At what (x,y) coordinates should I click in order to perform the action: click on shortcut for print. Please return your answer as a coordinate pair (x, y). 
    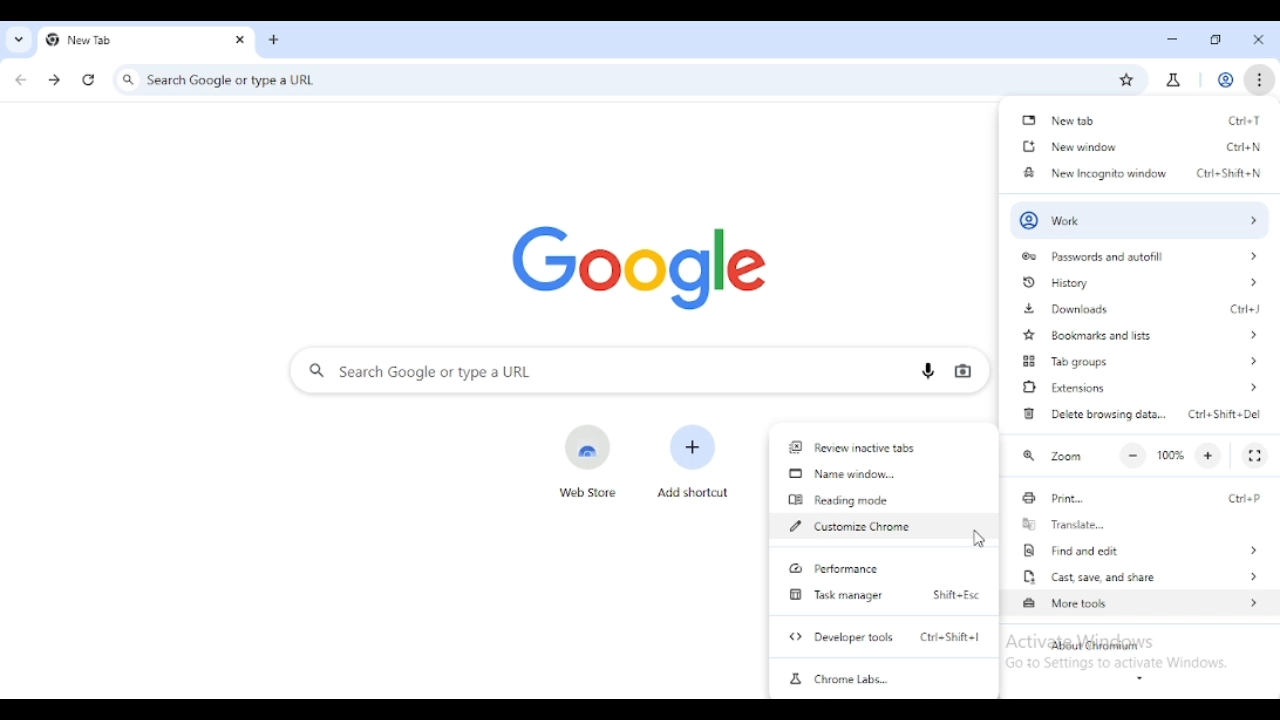
    Looking at the image, I should click on (1244, 498).